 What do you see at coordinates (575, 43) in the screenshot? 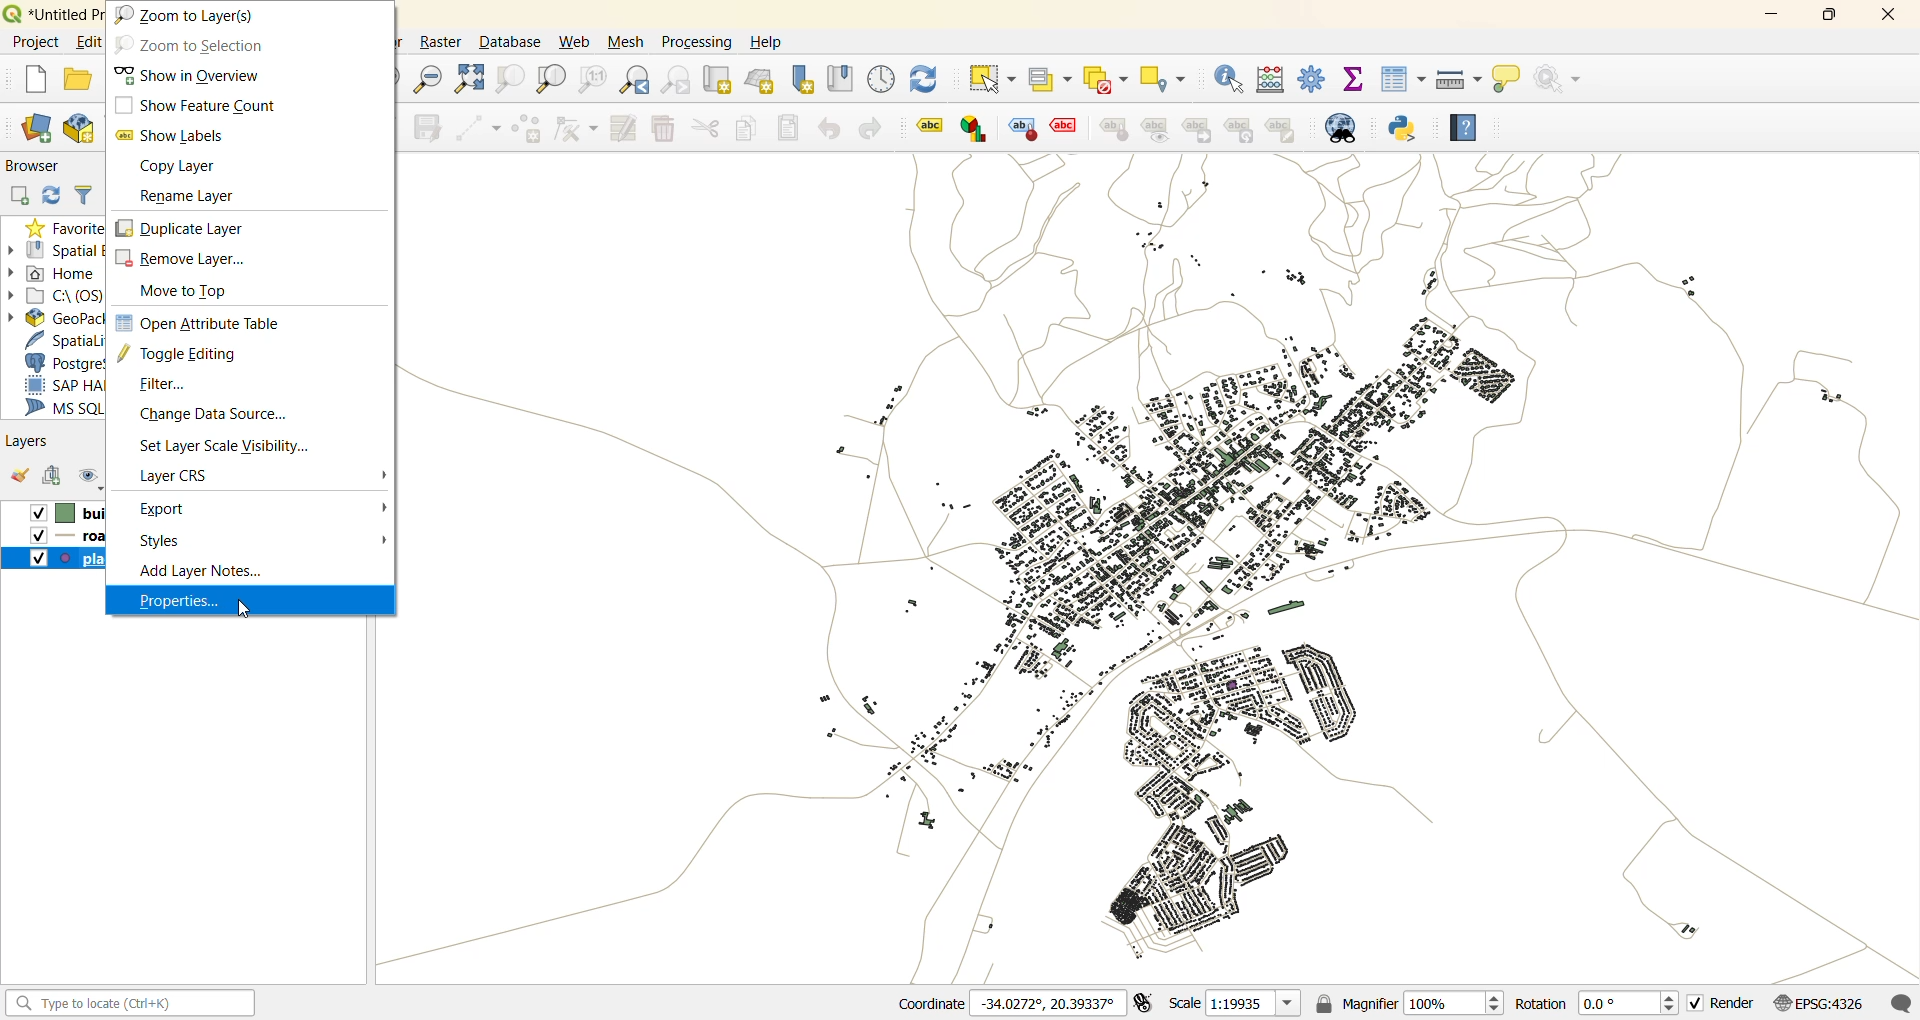
I see `web` at bounding box center [575, 43].